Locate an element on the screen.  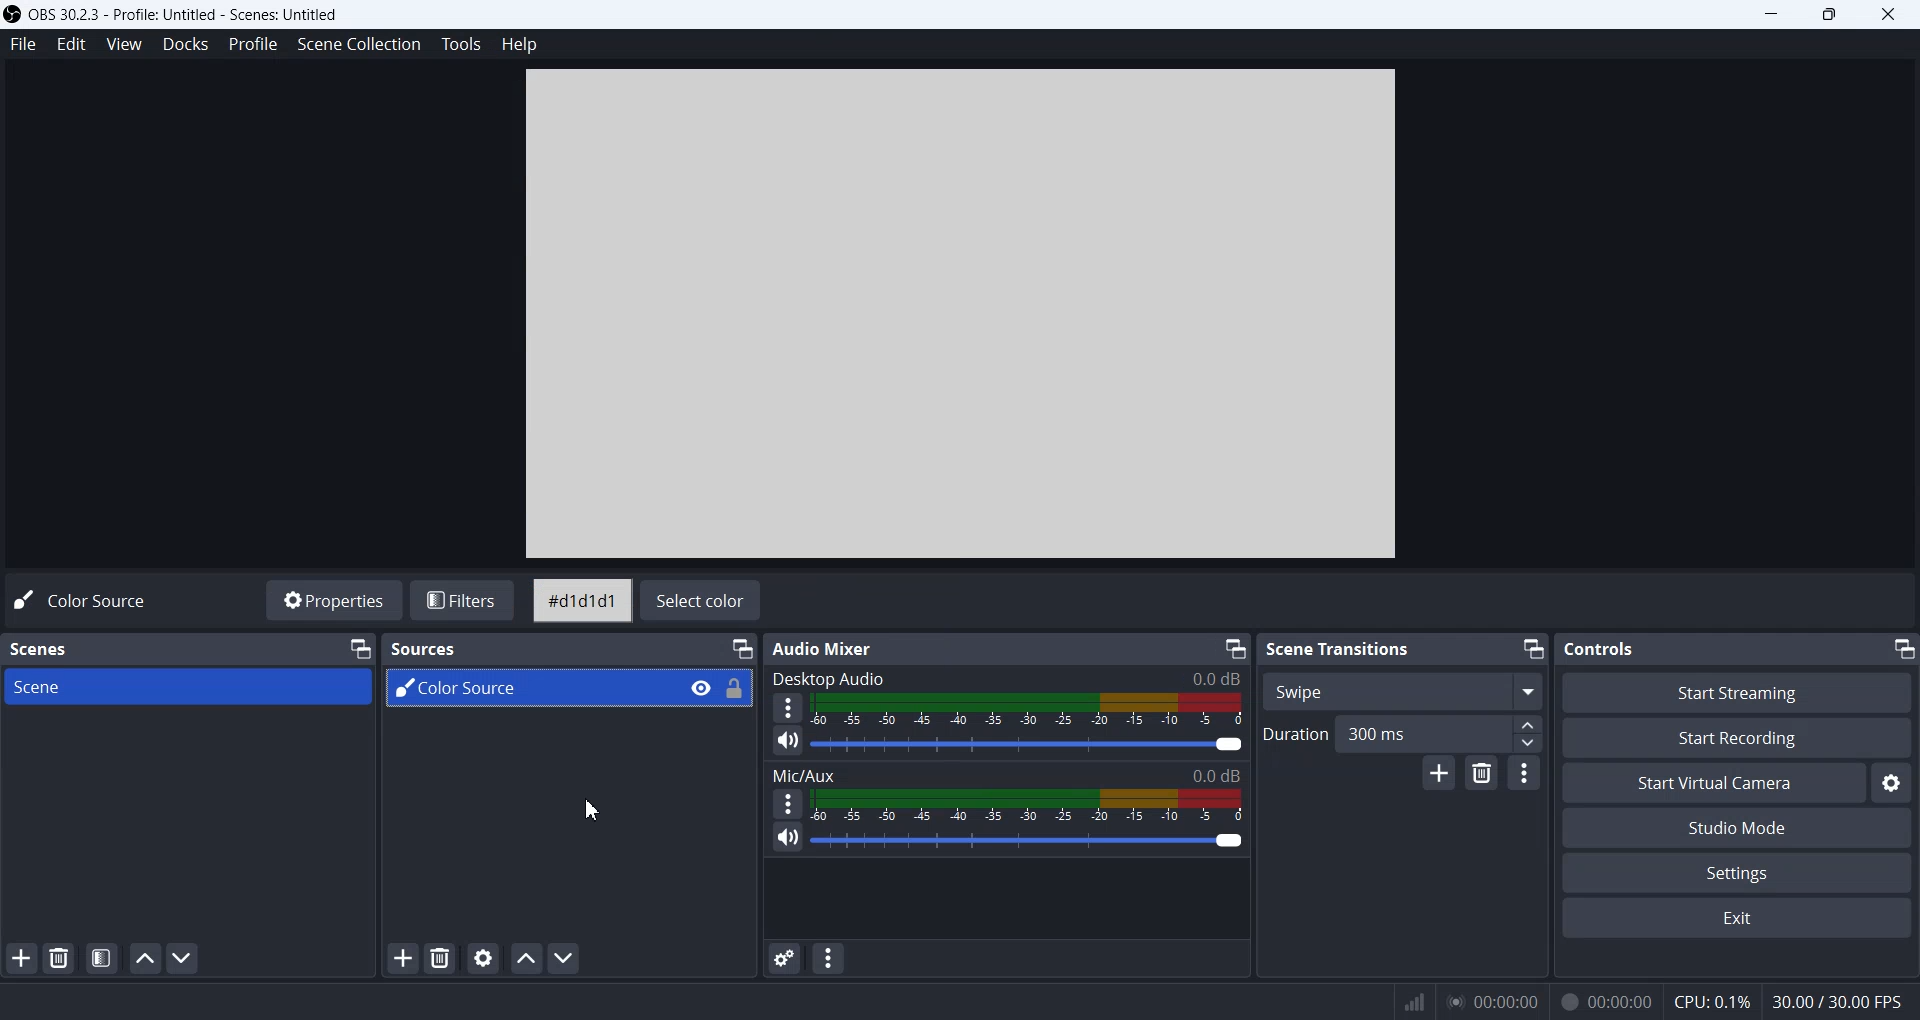
Volume Indicator is located at coordinates (1029, 805).